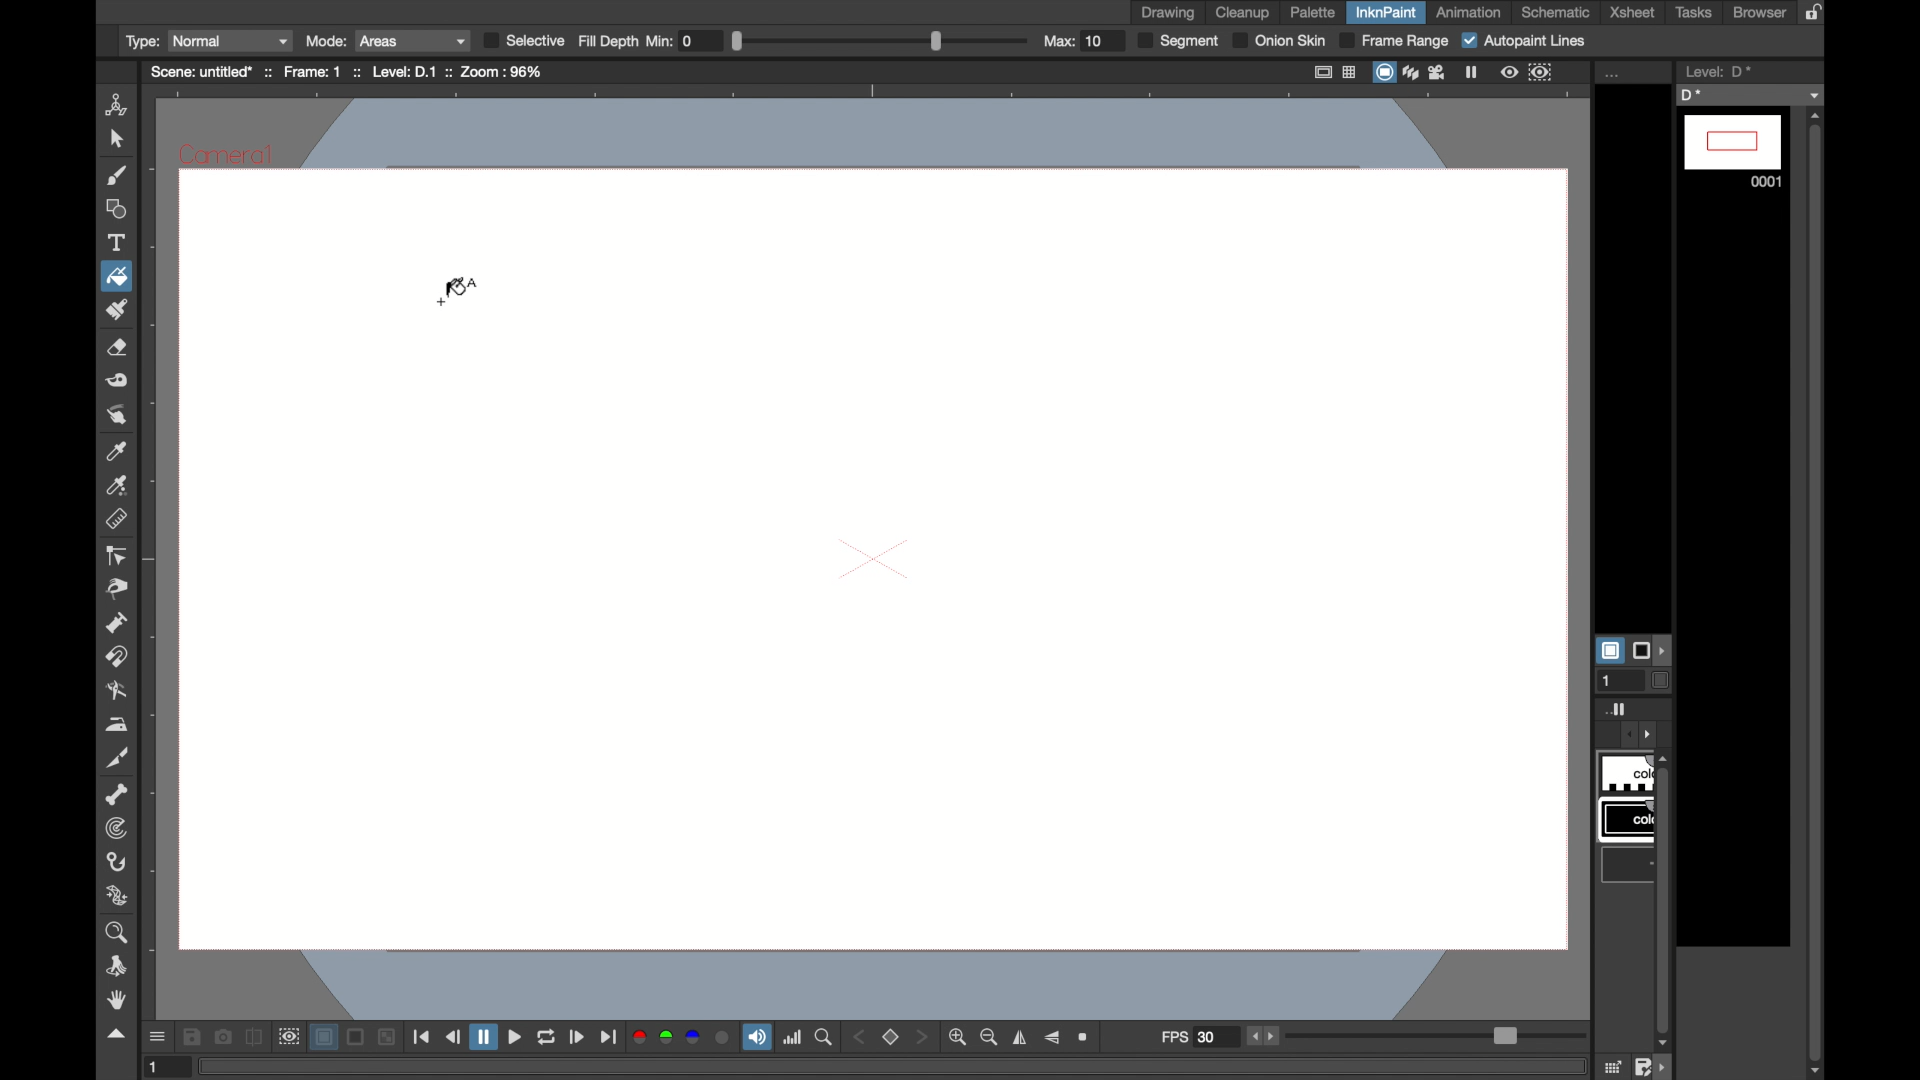 The height and width of the screenshot is (1080, 1920). Describe the element at coordinates (119, 932) in the screenshot. I see `zoom` at that location.